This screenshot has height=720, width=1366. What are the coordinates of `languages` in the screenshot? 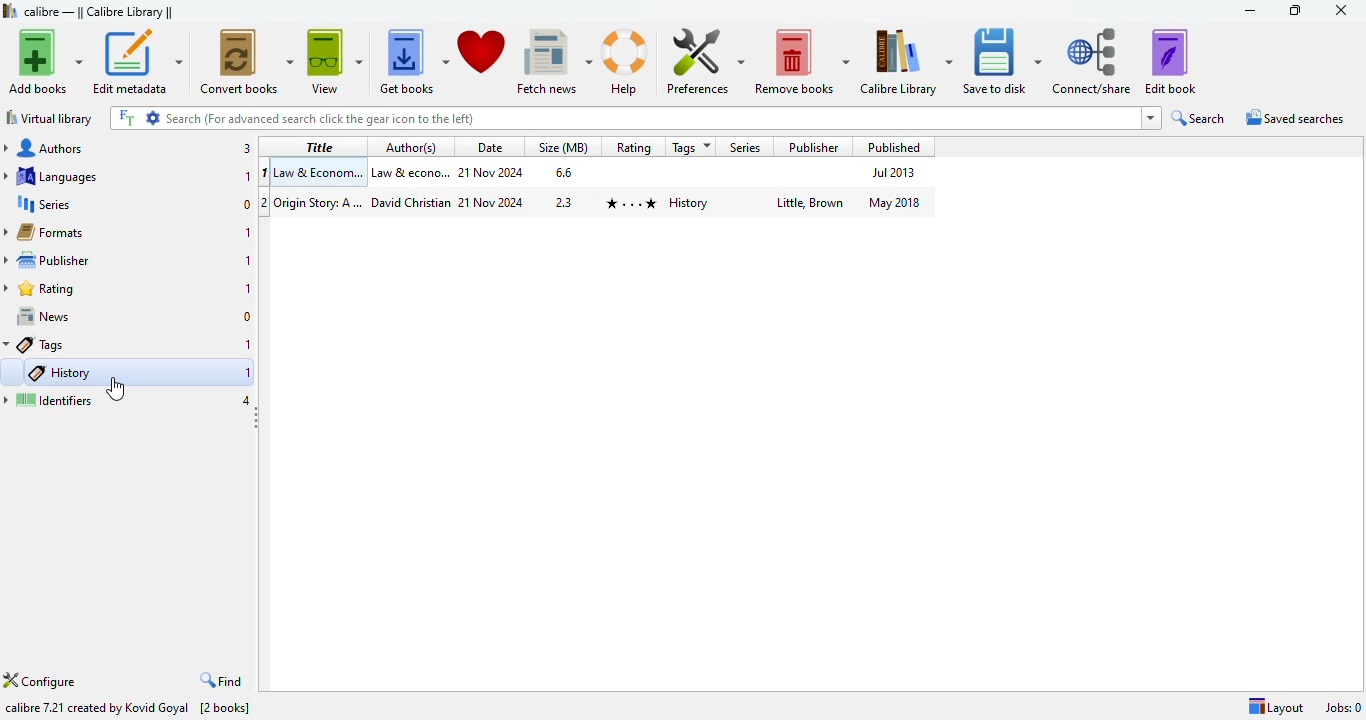 It's located at (50, 176).